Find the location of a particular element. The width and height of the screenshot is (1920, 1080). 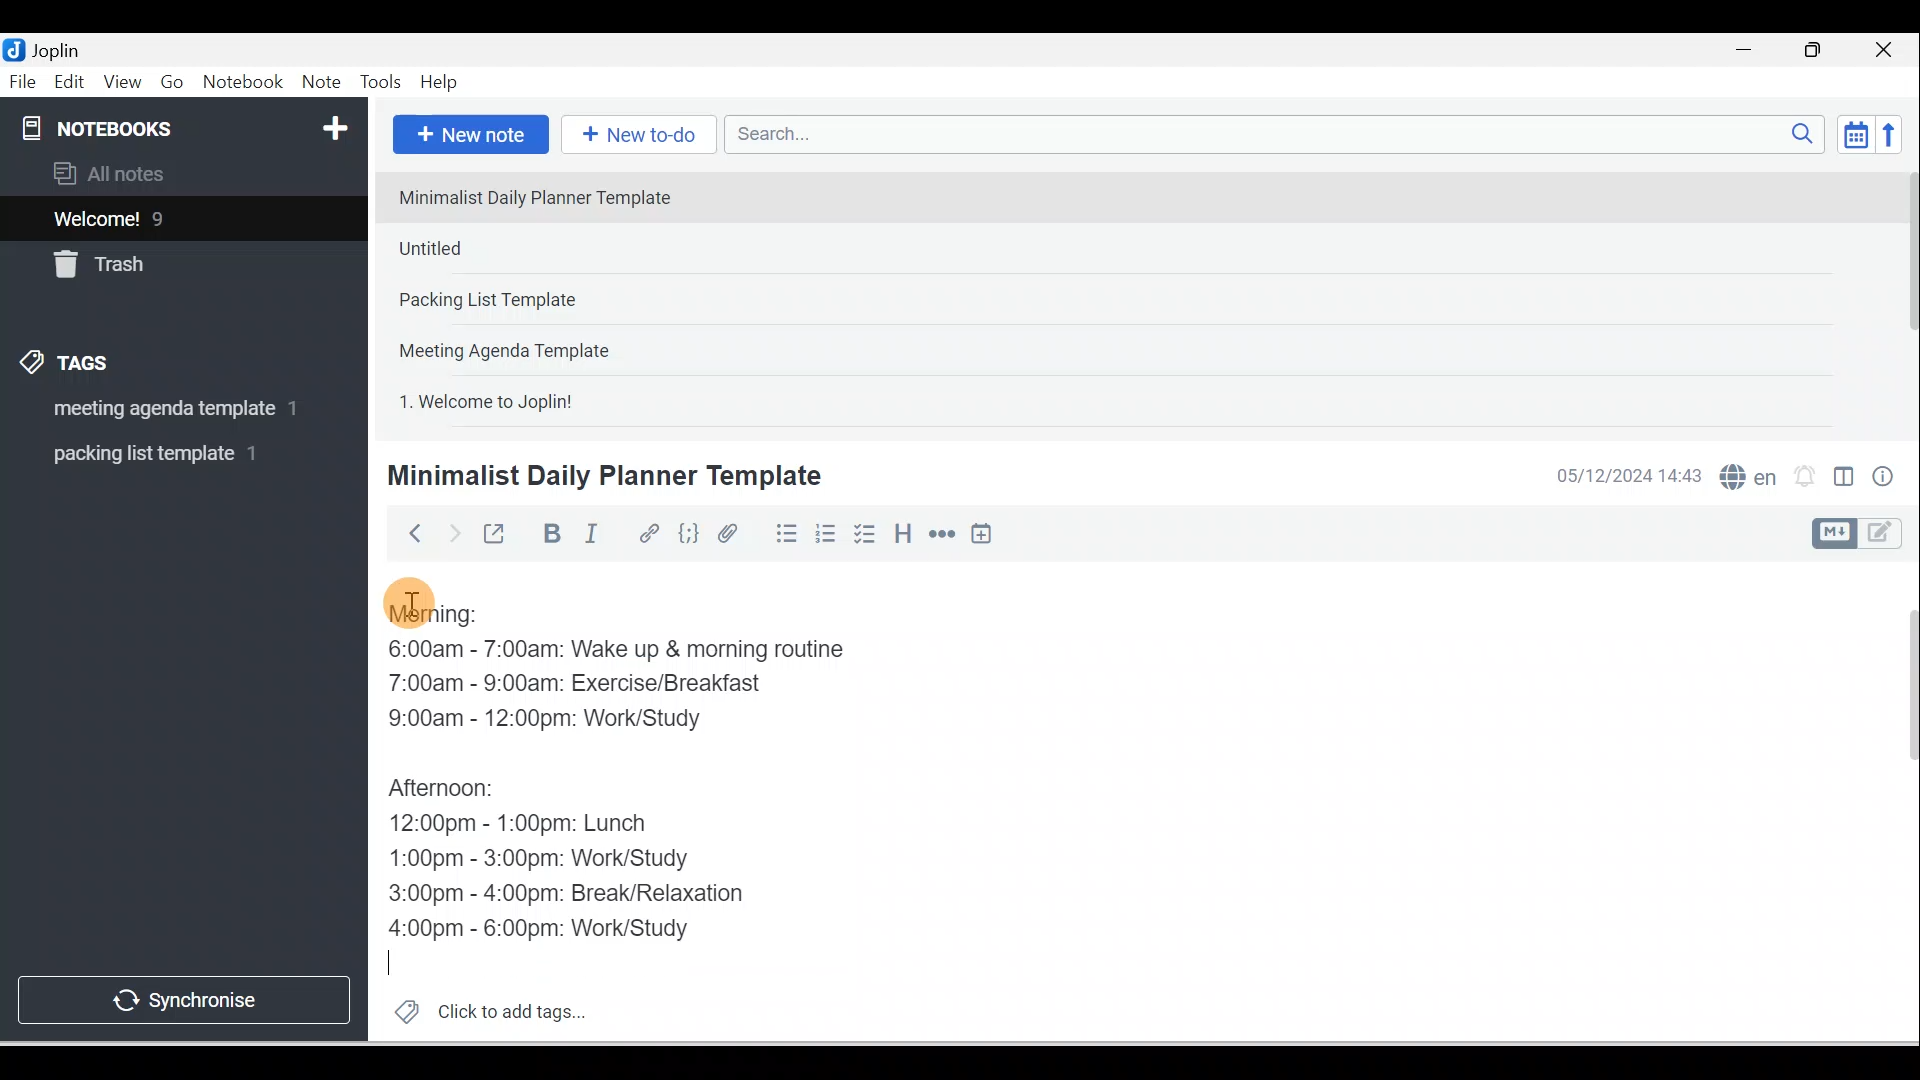

Search bar is located at coordinates (1281, 134).